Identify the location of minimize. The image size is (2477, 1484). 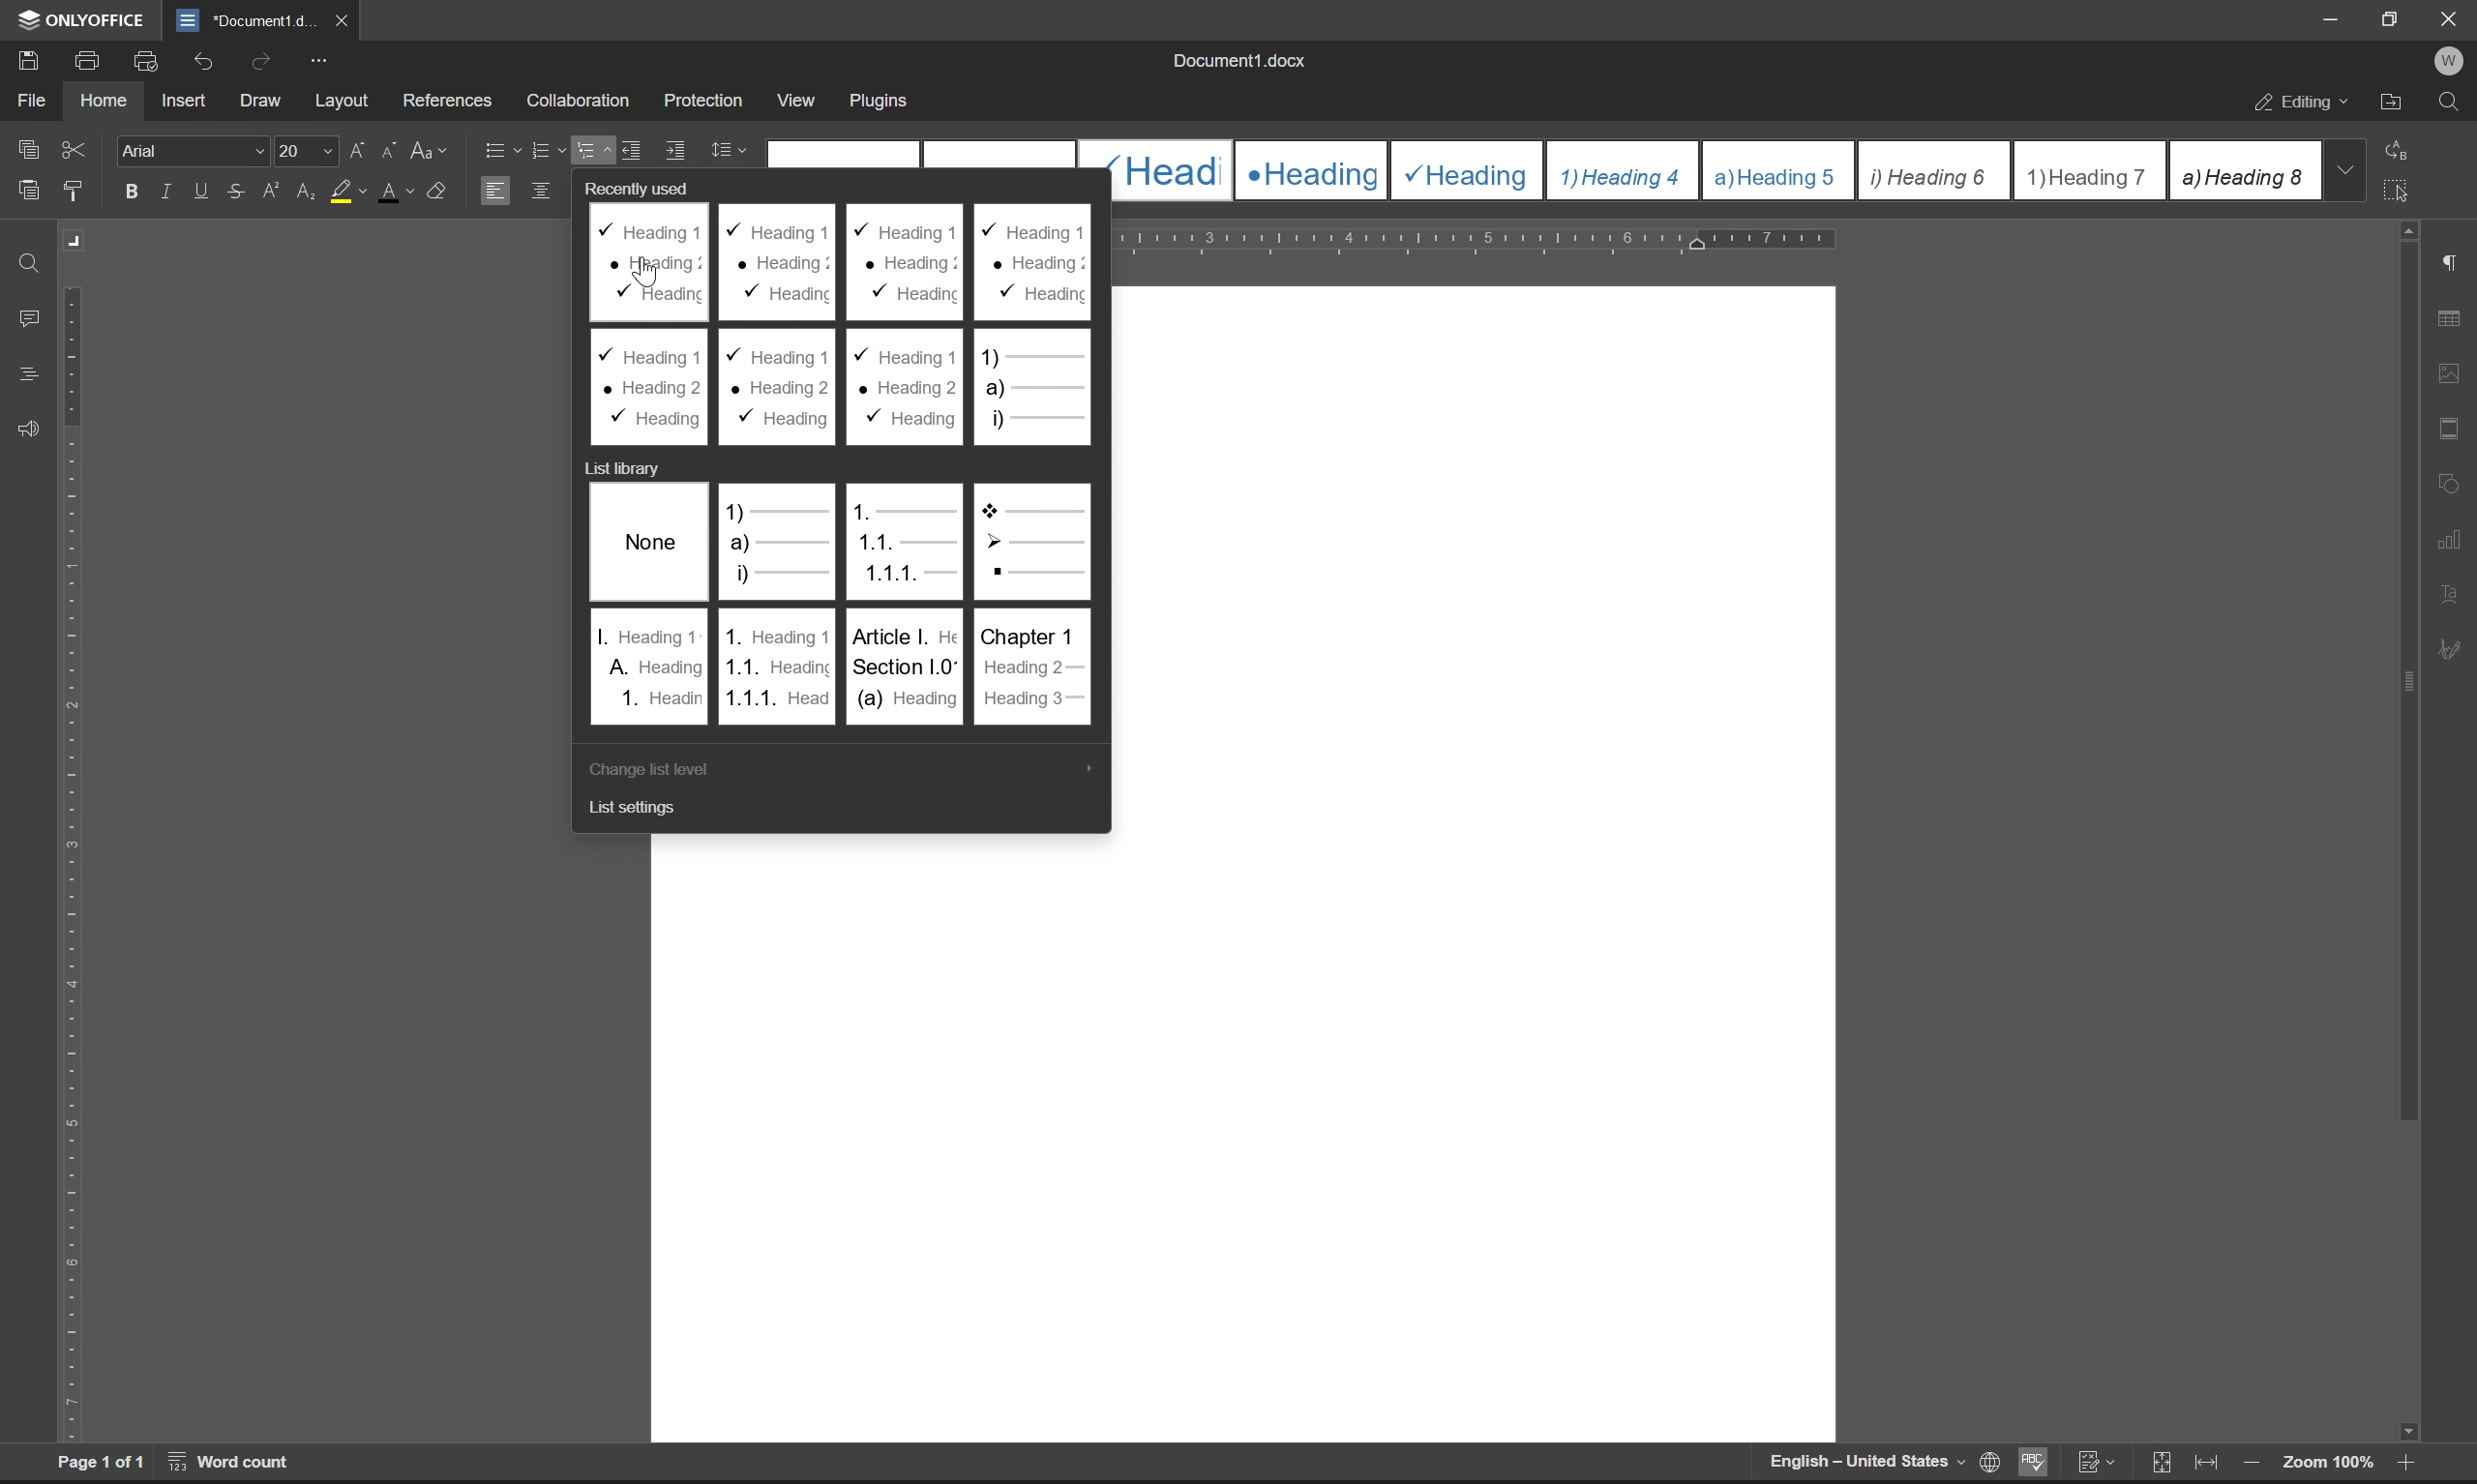
(2332, 19).